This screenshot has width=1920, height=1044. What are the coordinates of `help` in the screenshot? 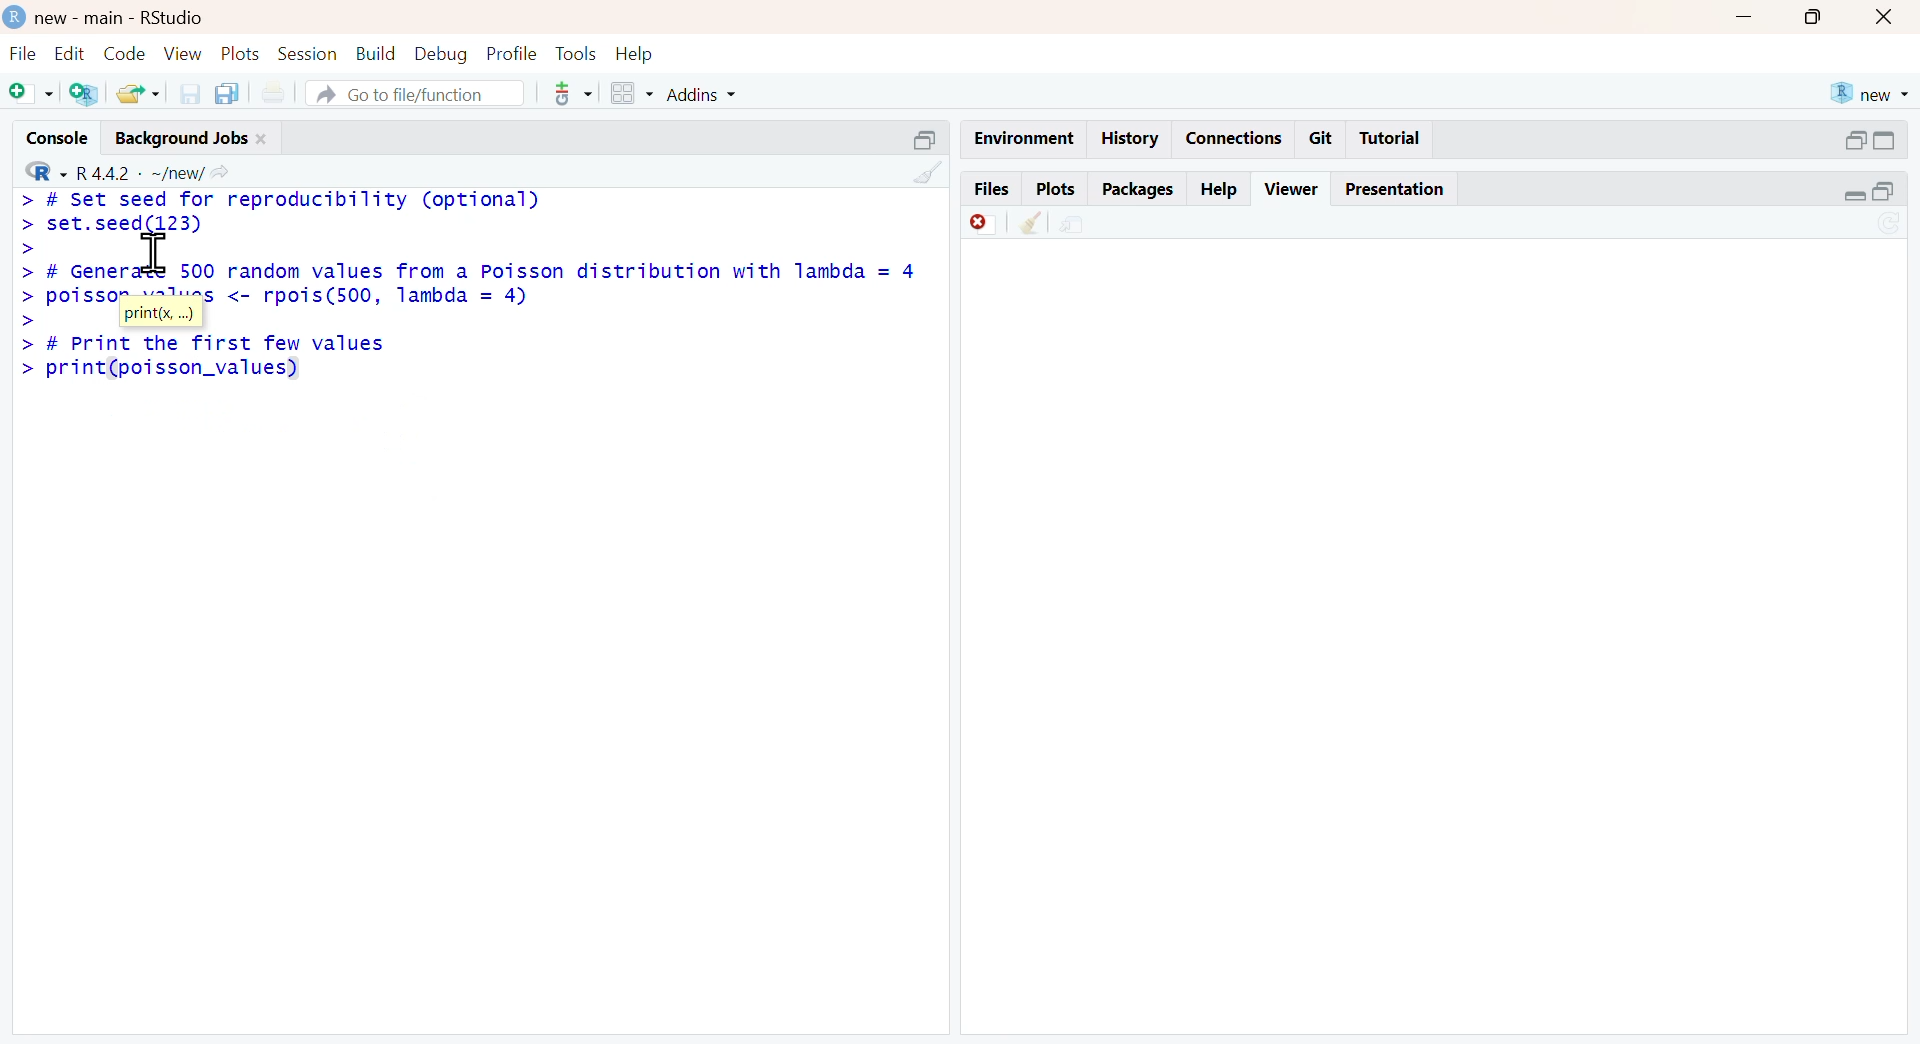 It's located at (635, 54).